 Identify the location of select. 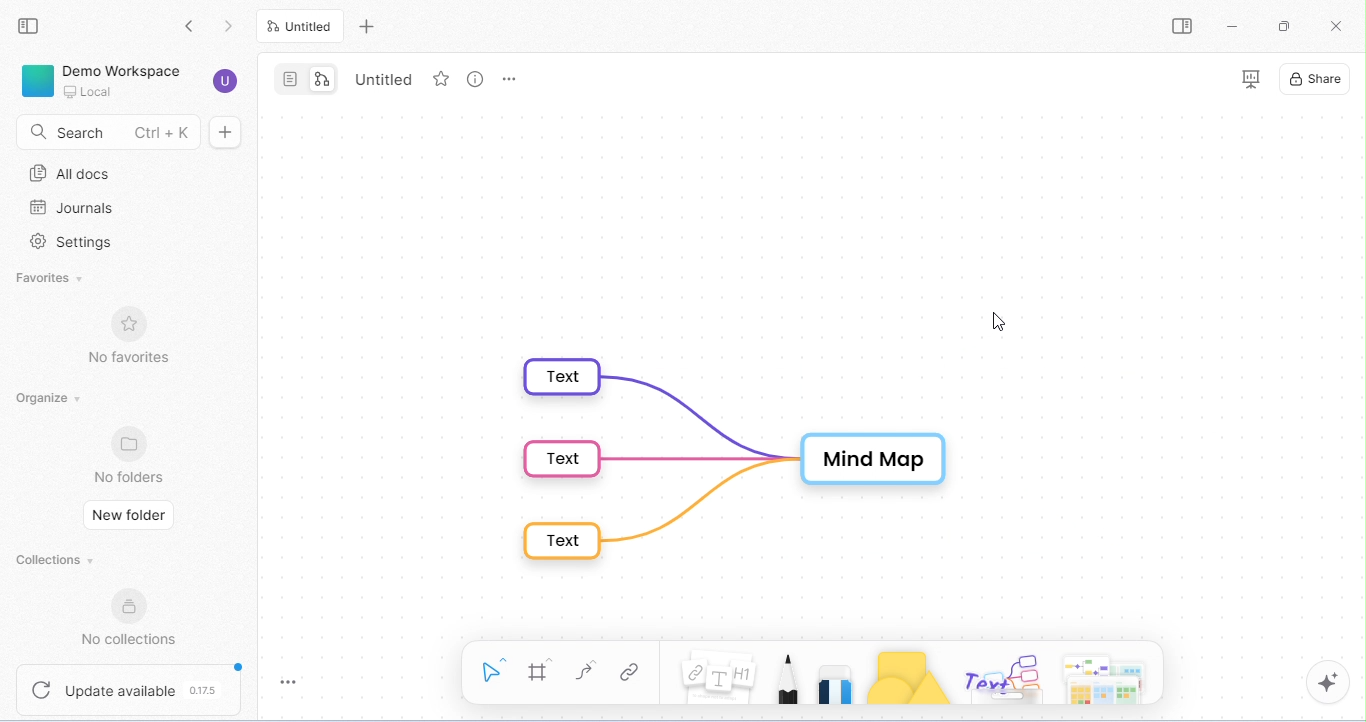
(492, 669).